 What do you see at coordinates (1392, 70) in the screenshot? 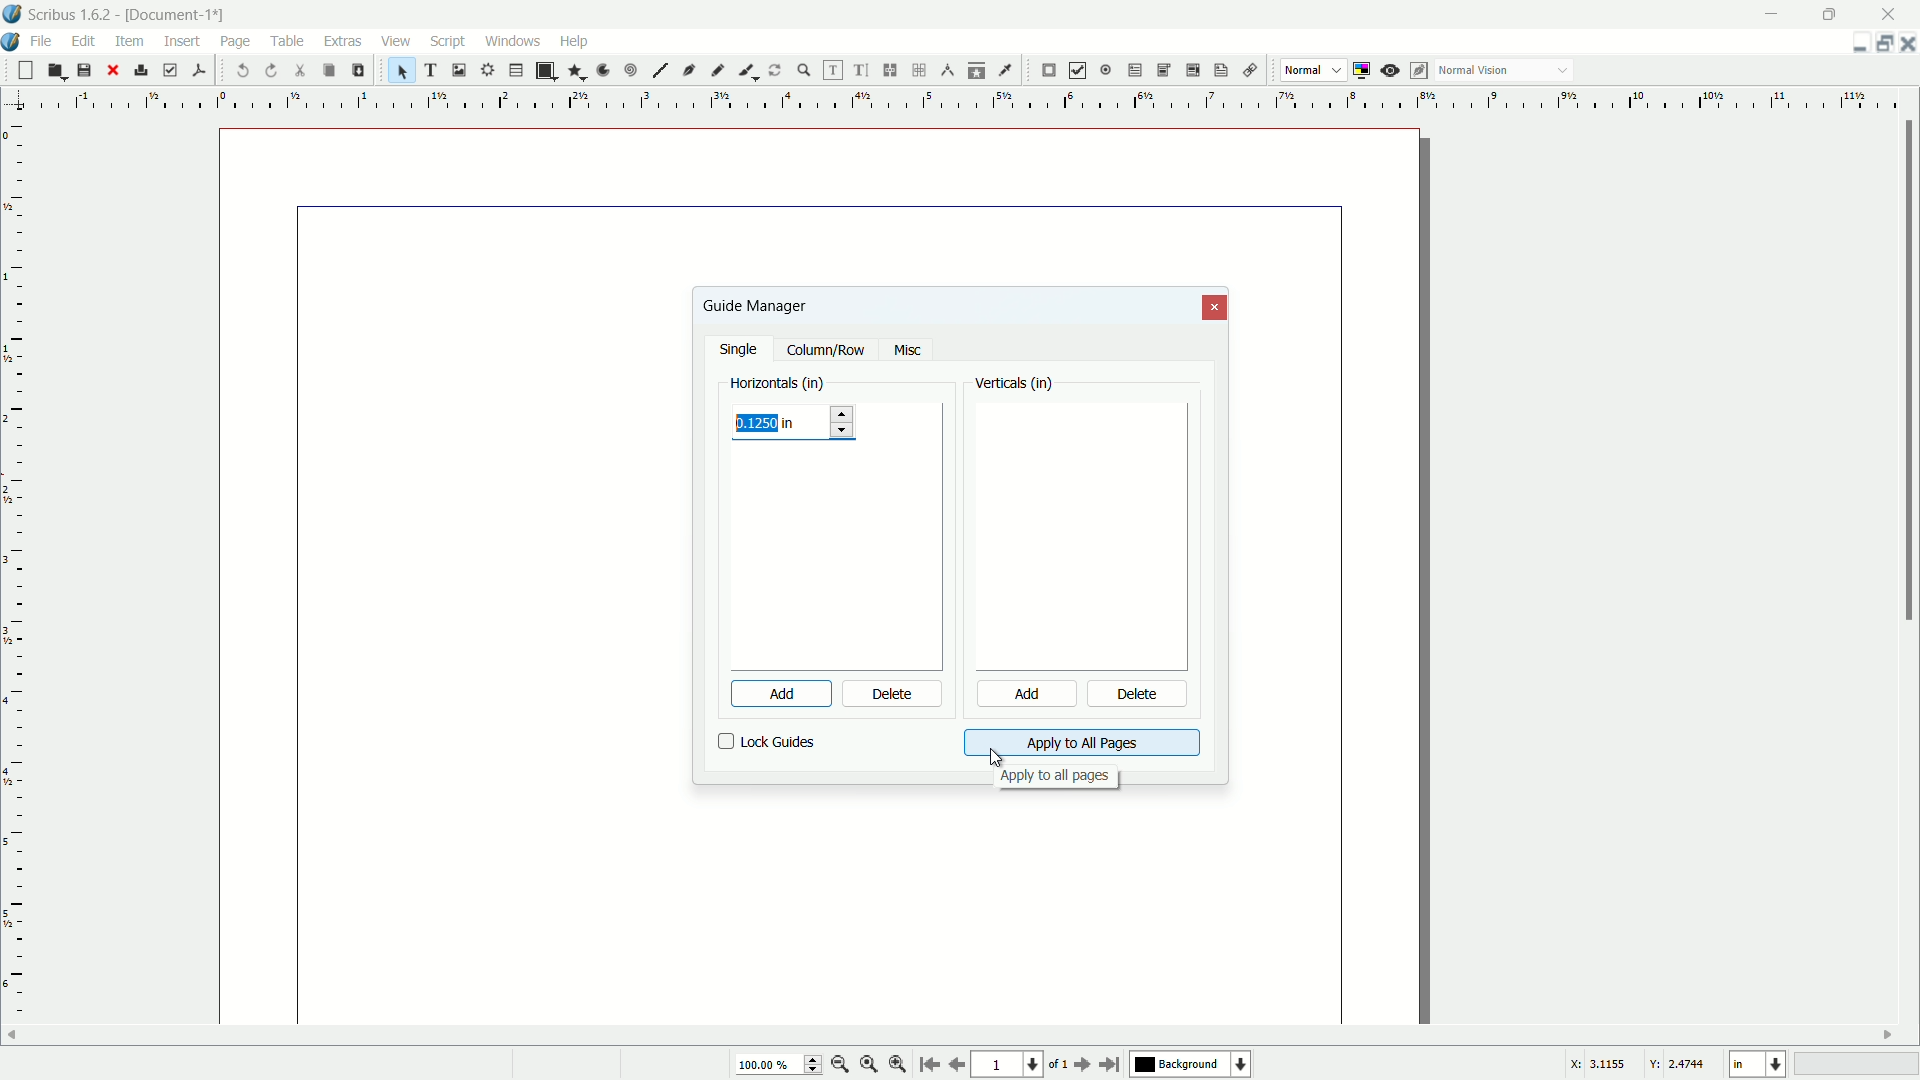
I see `preview mode` at bounding box center [1392, 70].